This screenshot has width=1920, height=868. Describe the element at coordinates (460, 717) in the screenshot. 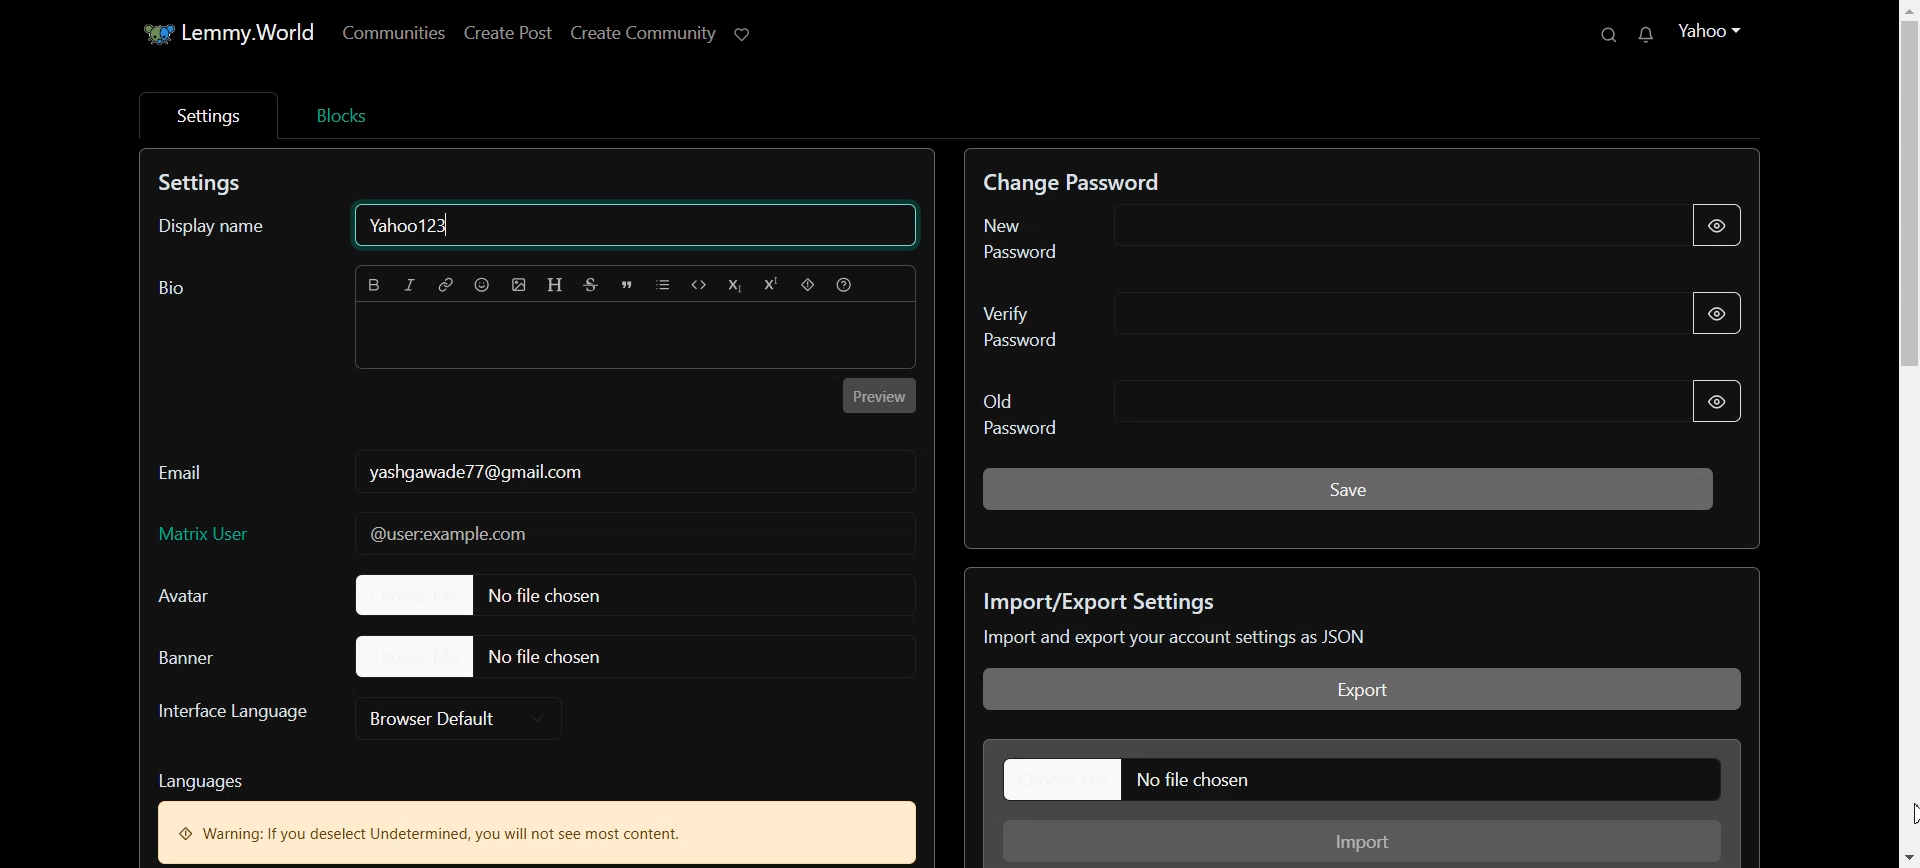

I see `Browser default` at that location.